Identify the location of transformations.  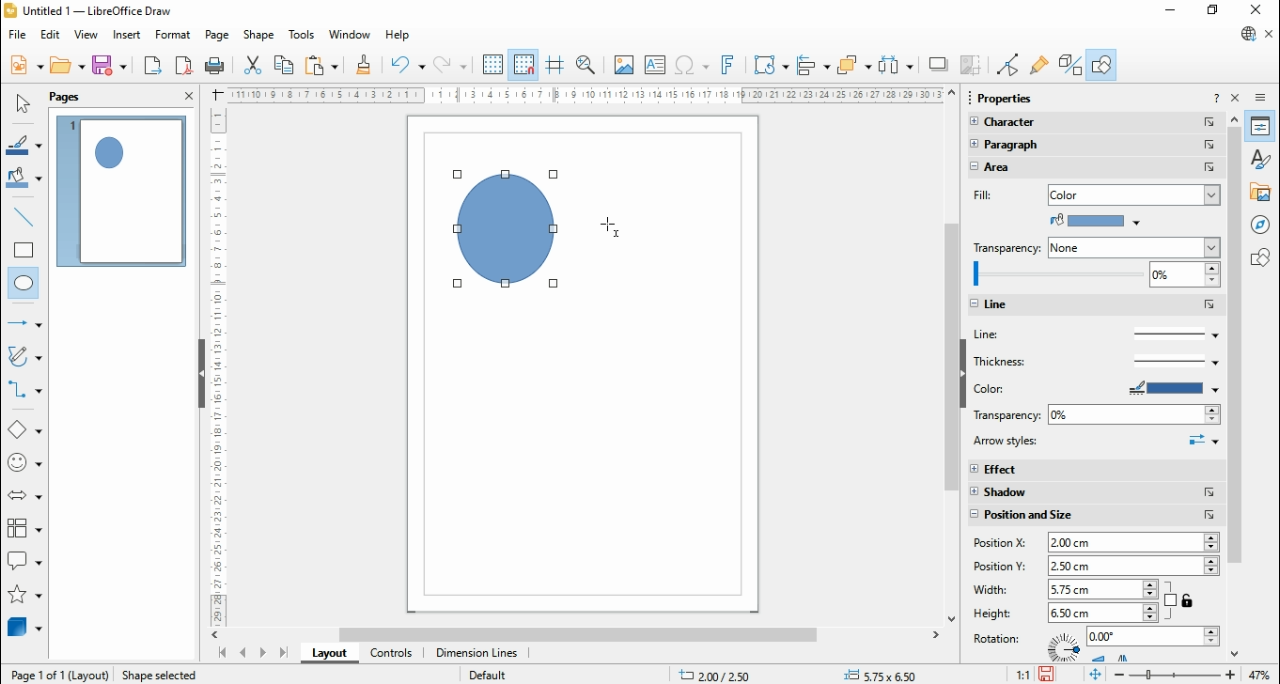
(769, 66).